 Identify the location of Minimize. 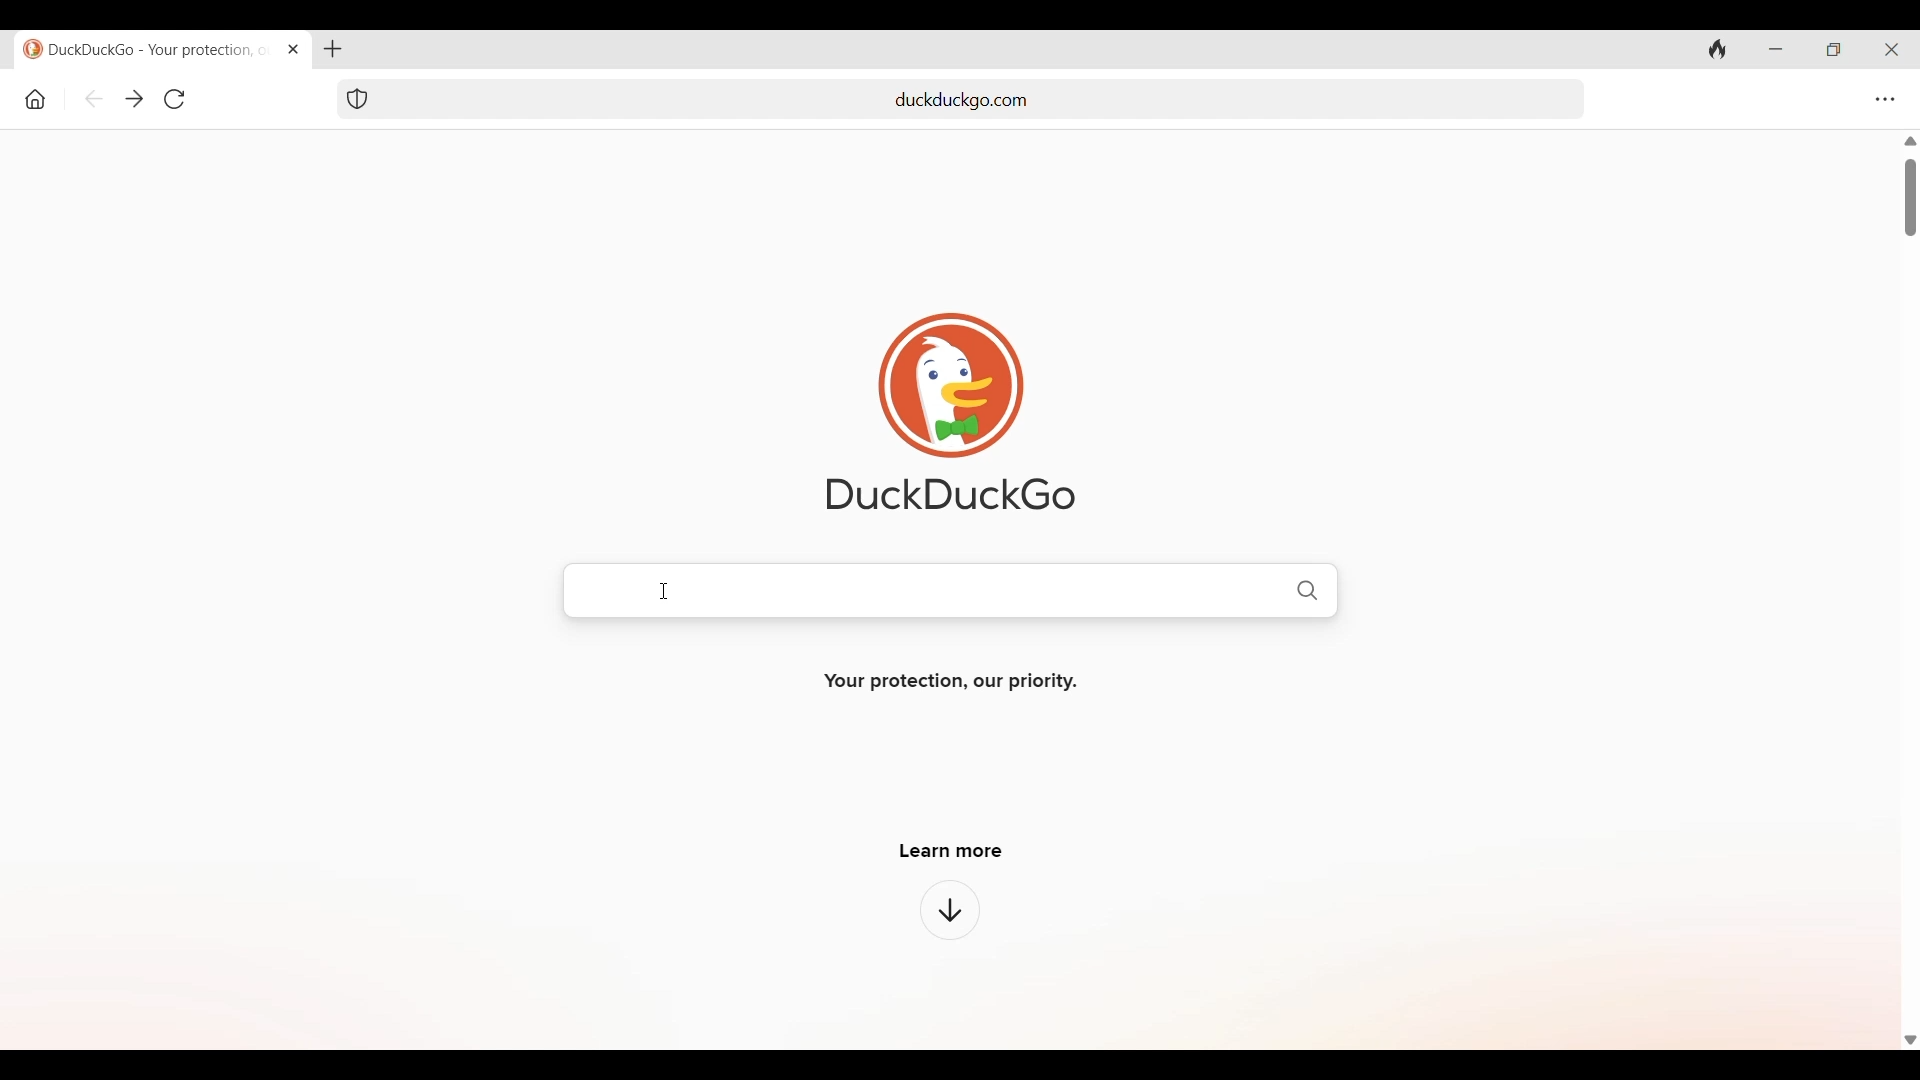
(1775, 50).